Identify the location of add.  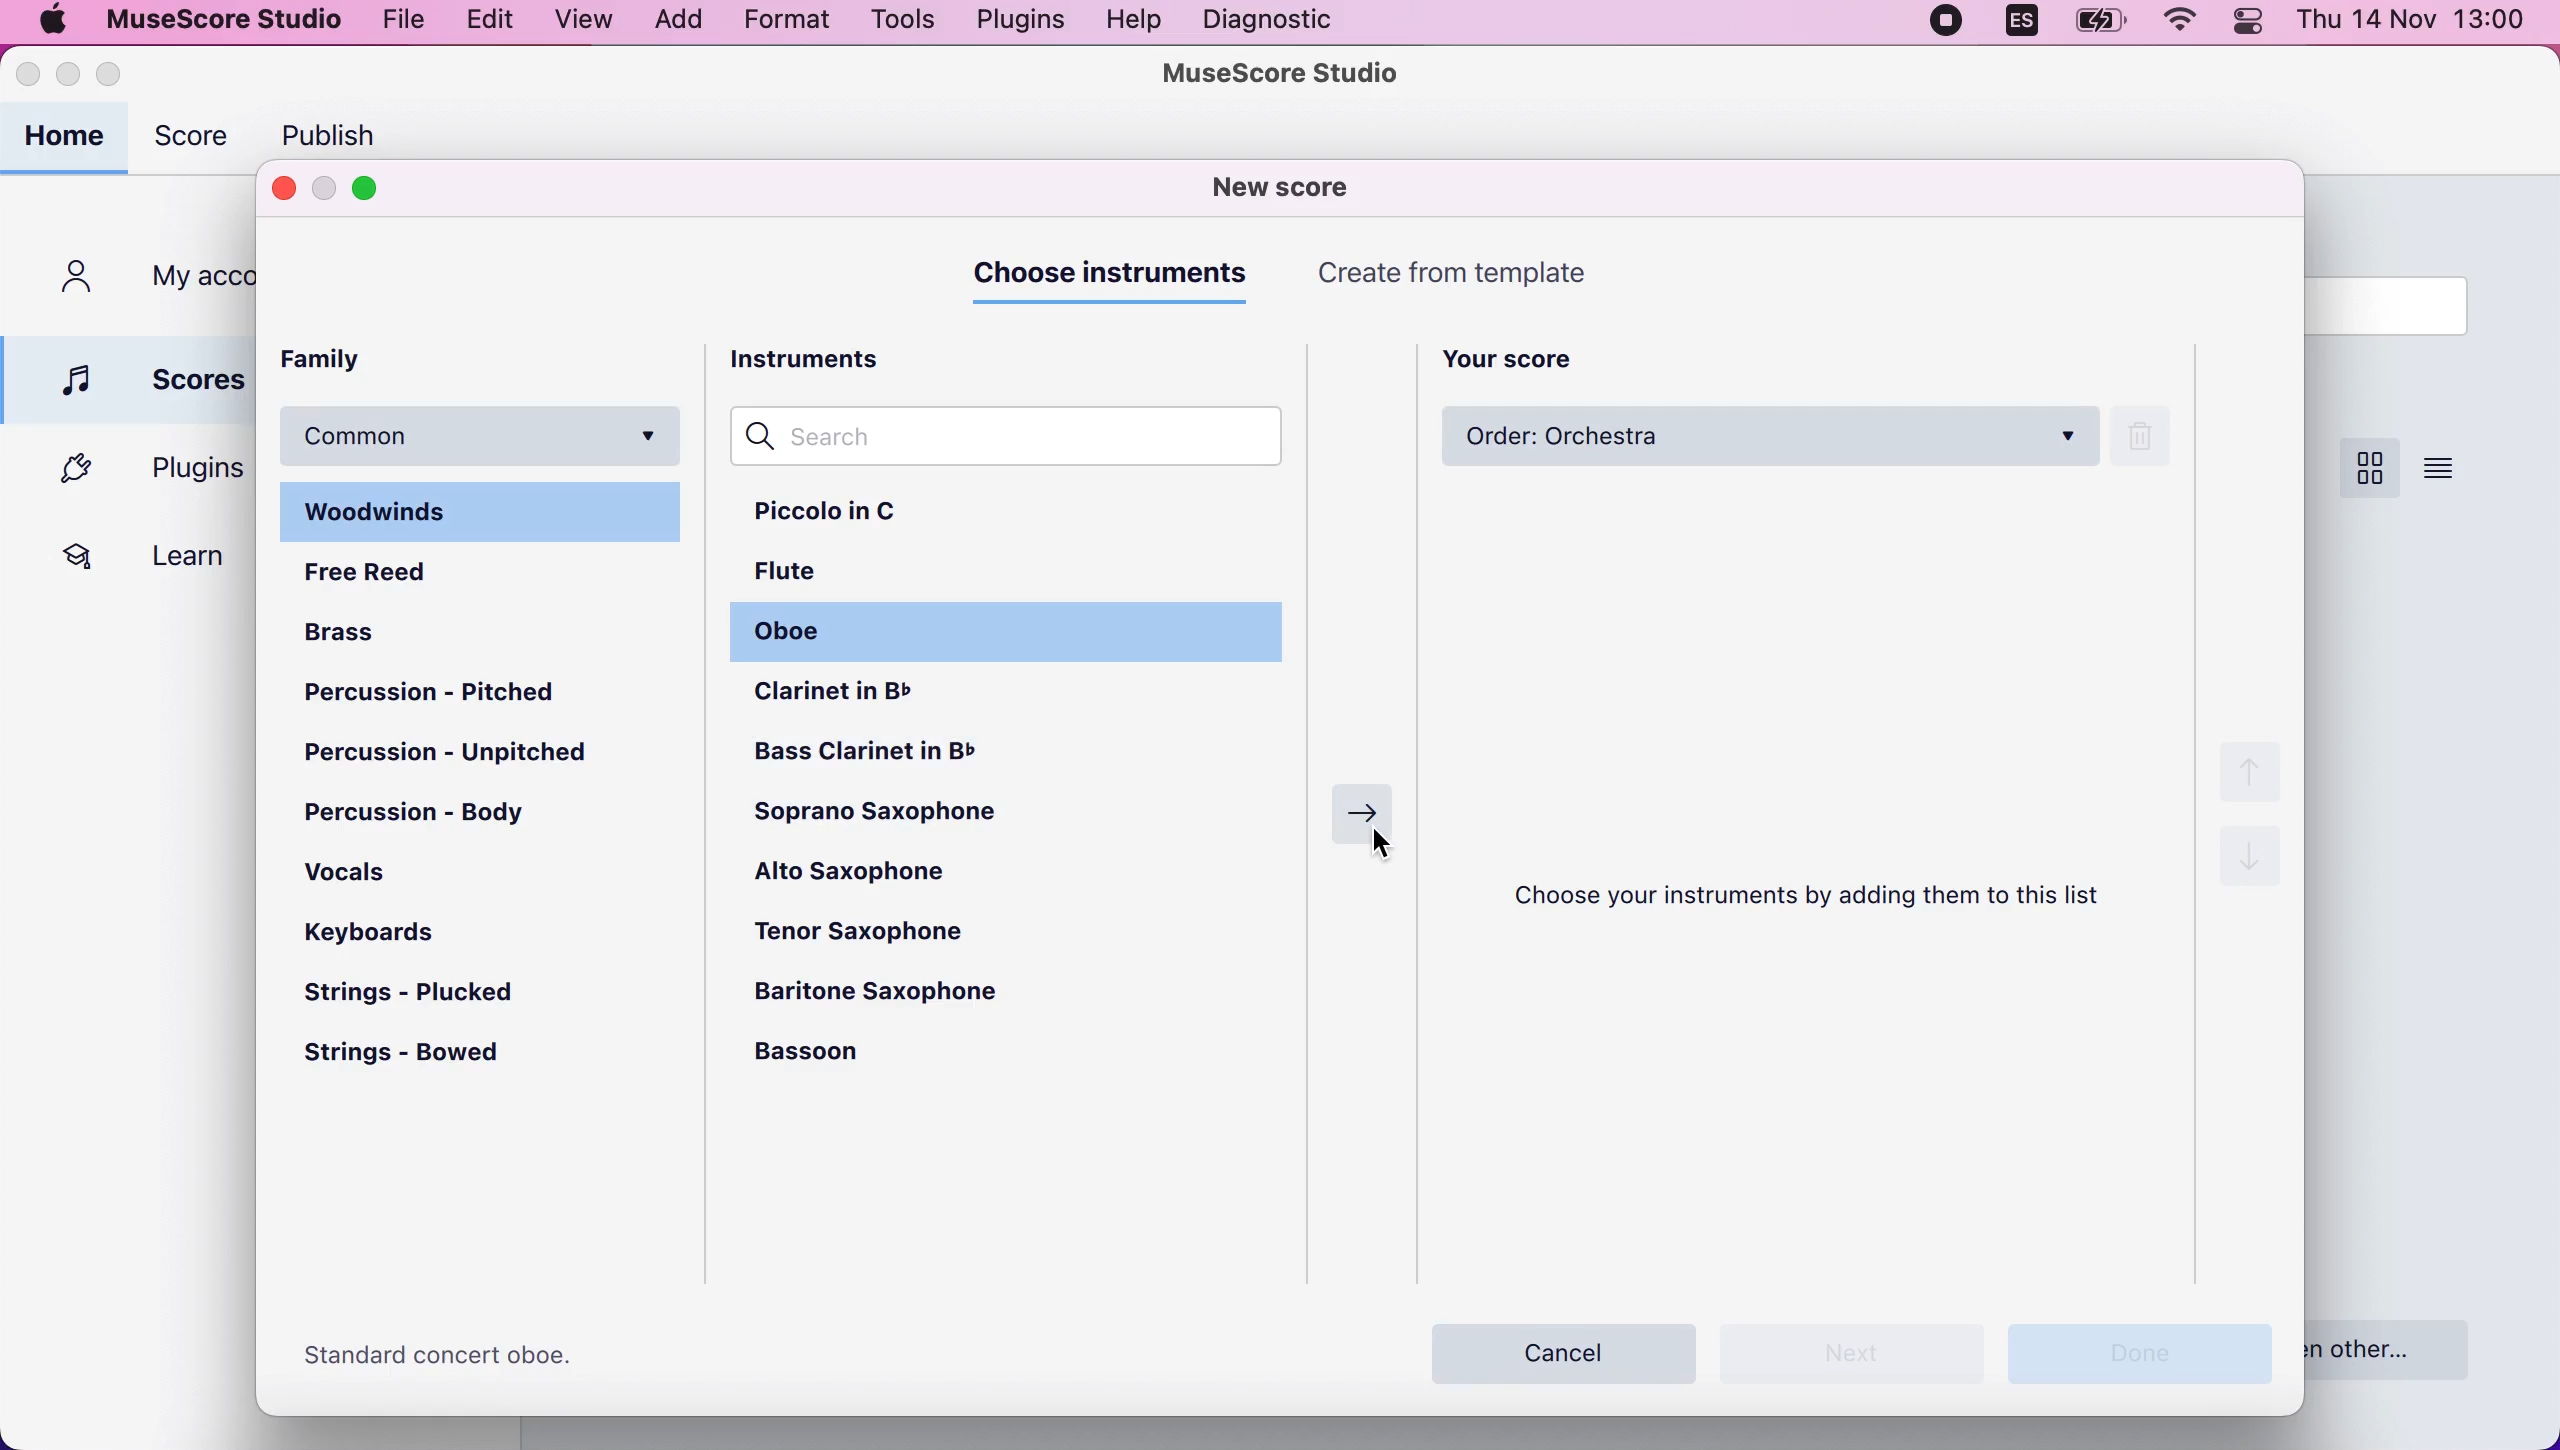
(675, 22).